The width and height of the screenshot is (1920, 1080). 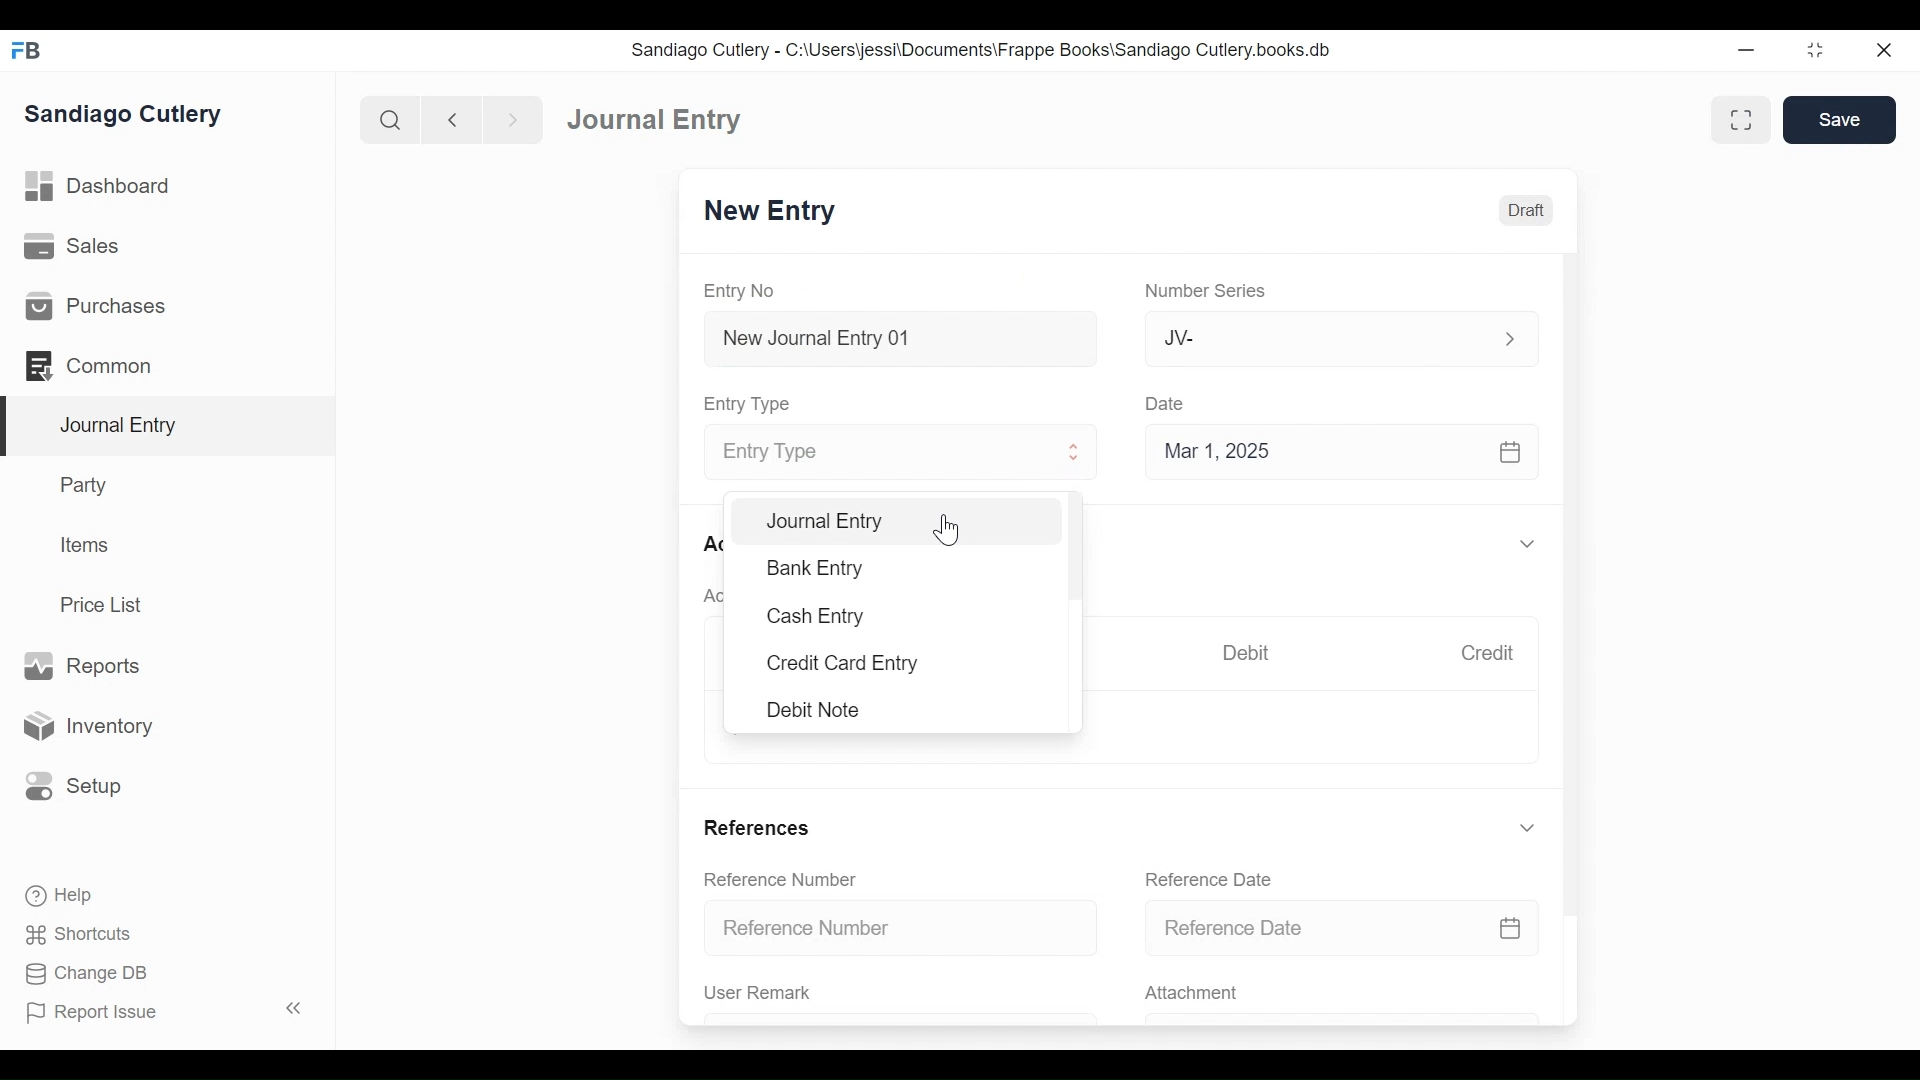 I want to click on minimize, so click(x=1817, y=49).